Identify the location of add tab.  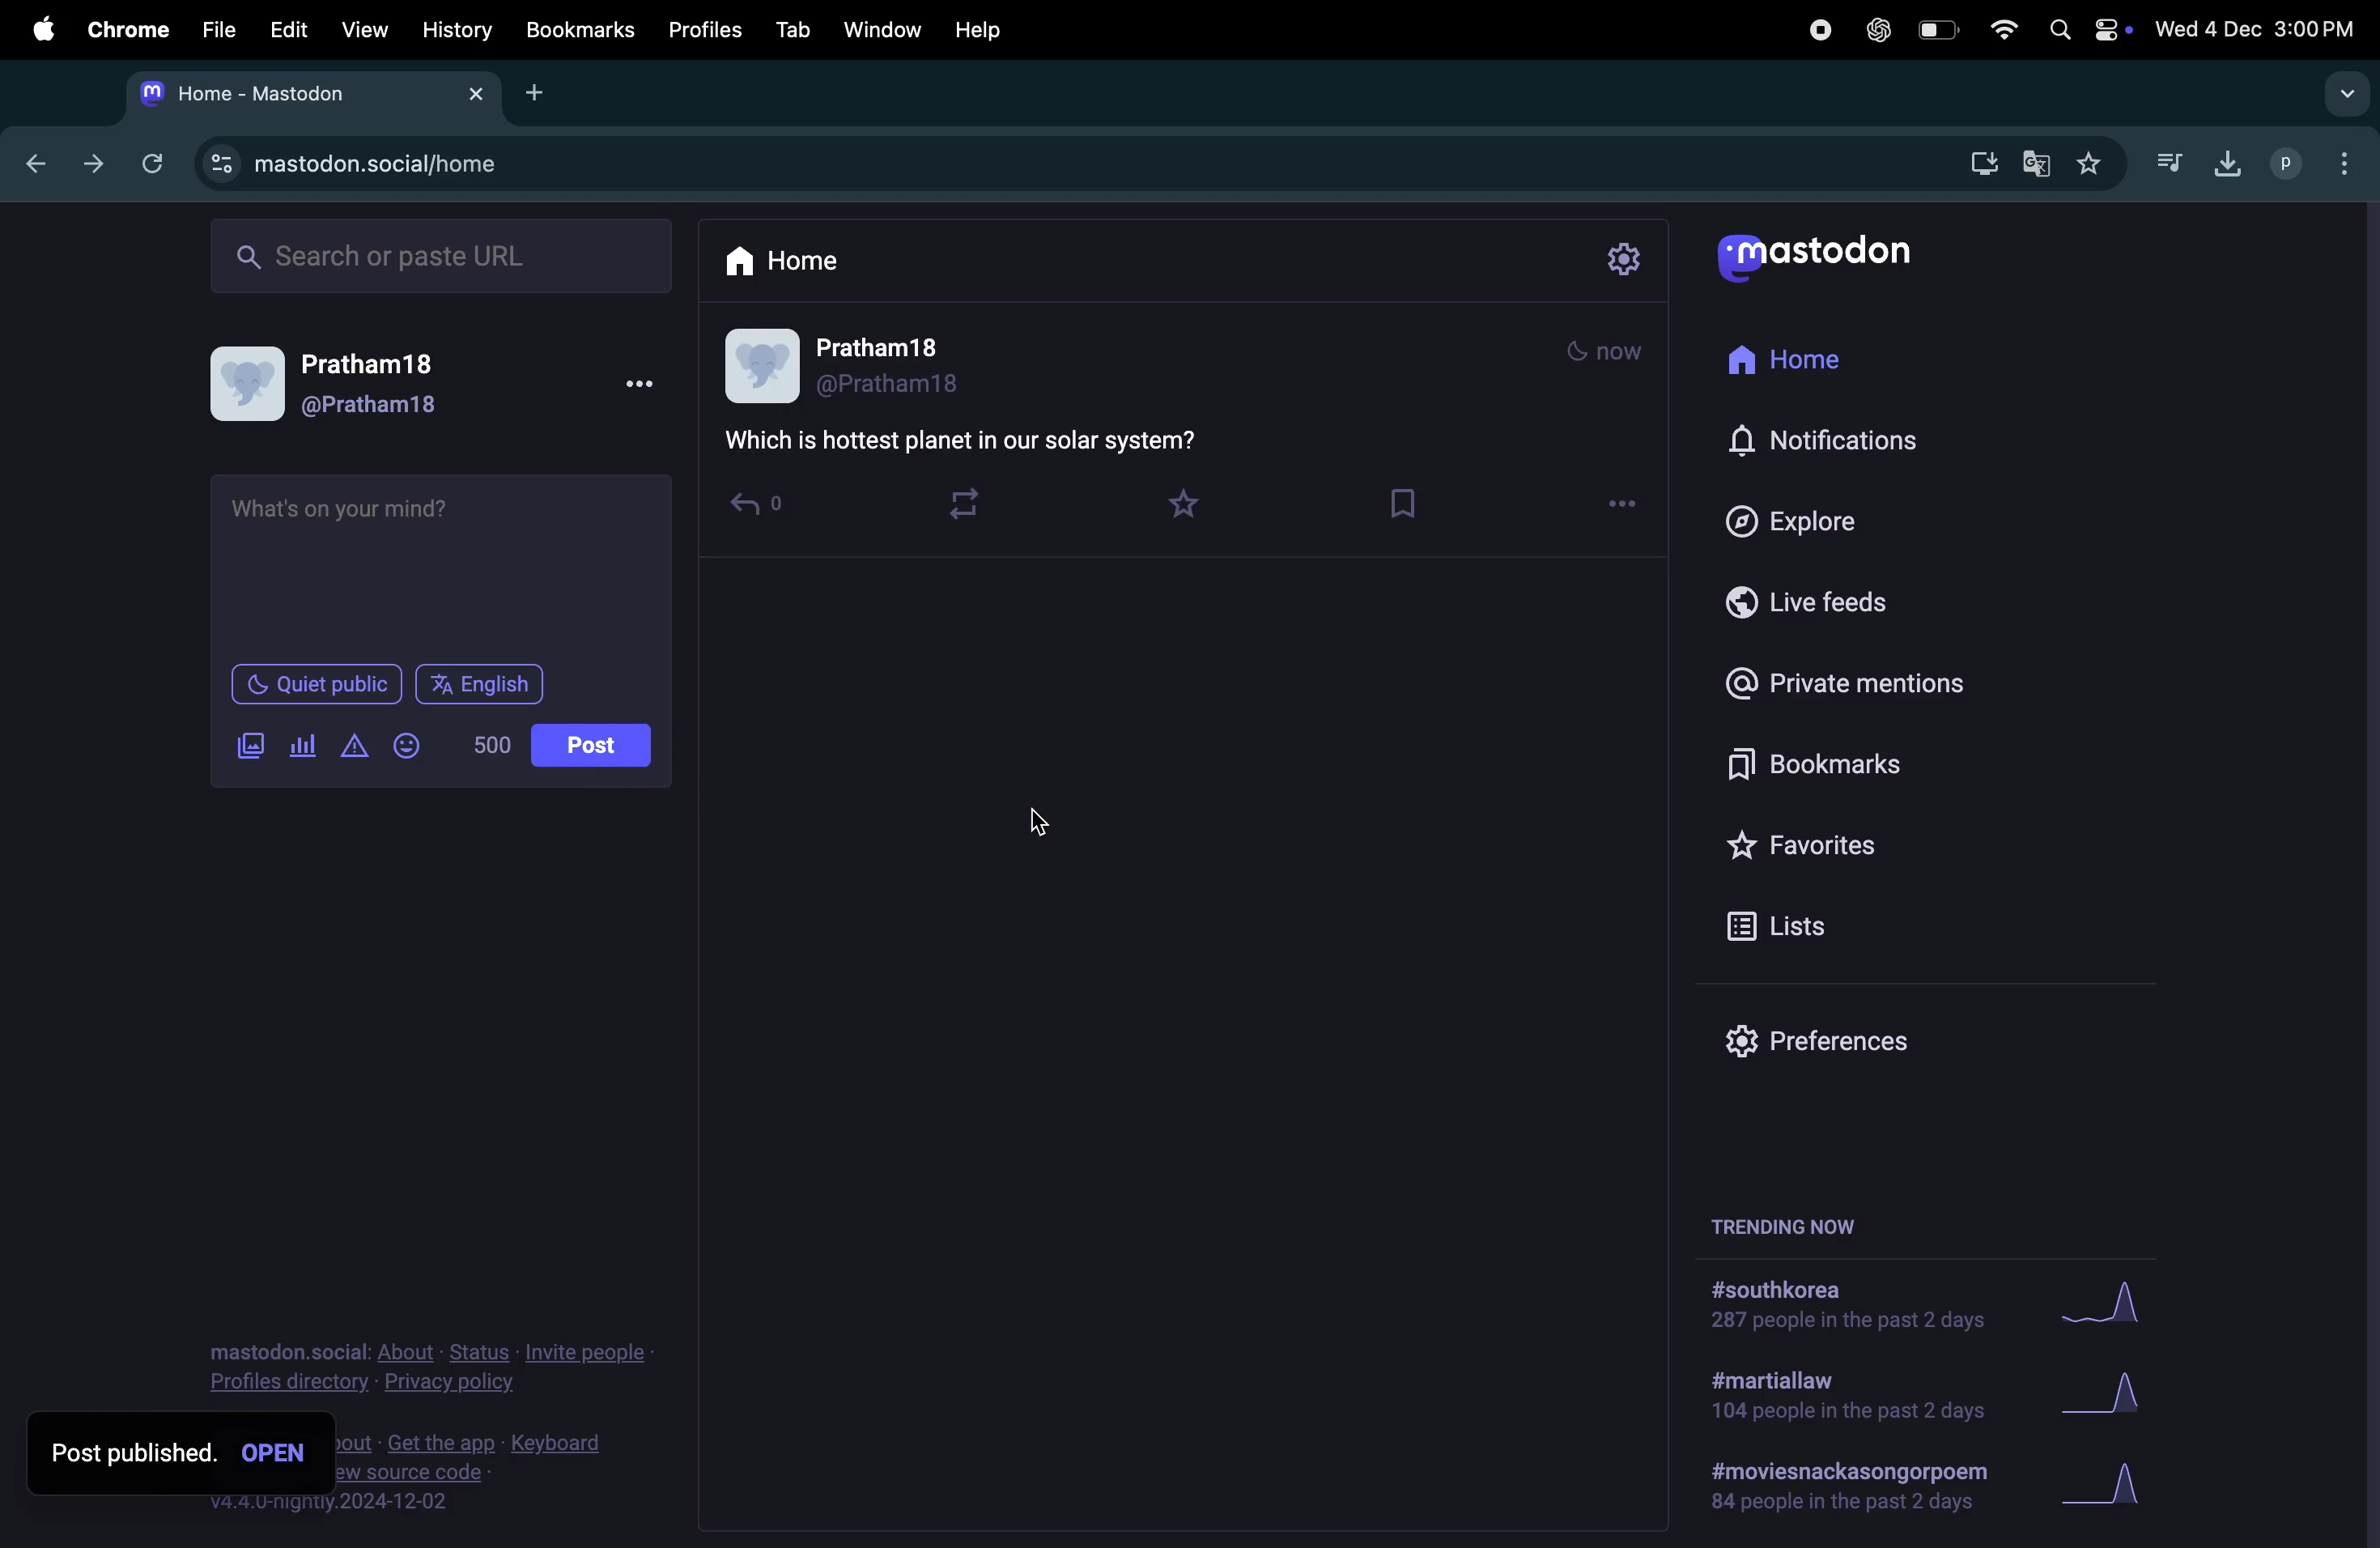
(546, 95).